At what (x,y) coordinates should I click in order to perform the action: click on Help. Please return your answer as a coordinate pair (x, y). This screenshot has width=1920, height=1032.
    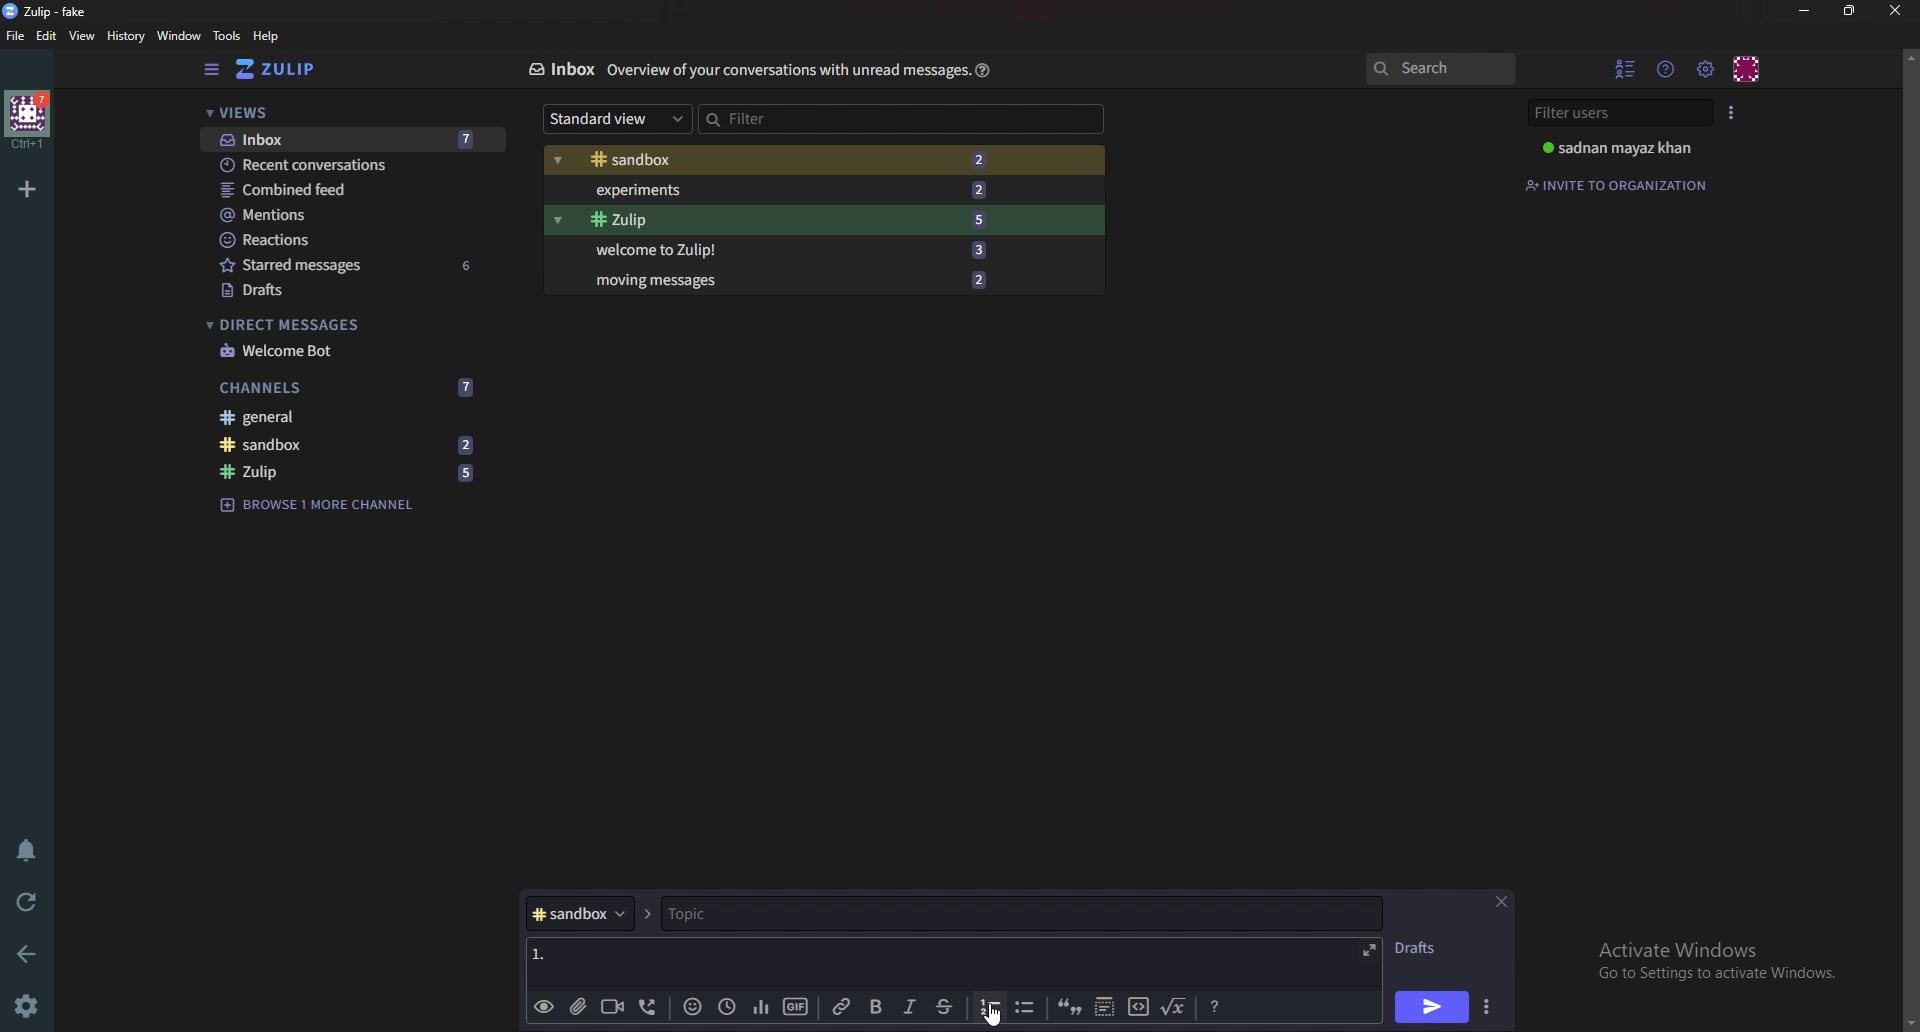
    Looking at the image, I should click on (980, 70).